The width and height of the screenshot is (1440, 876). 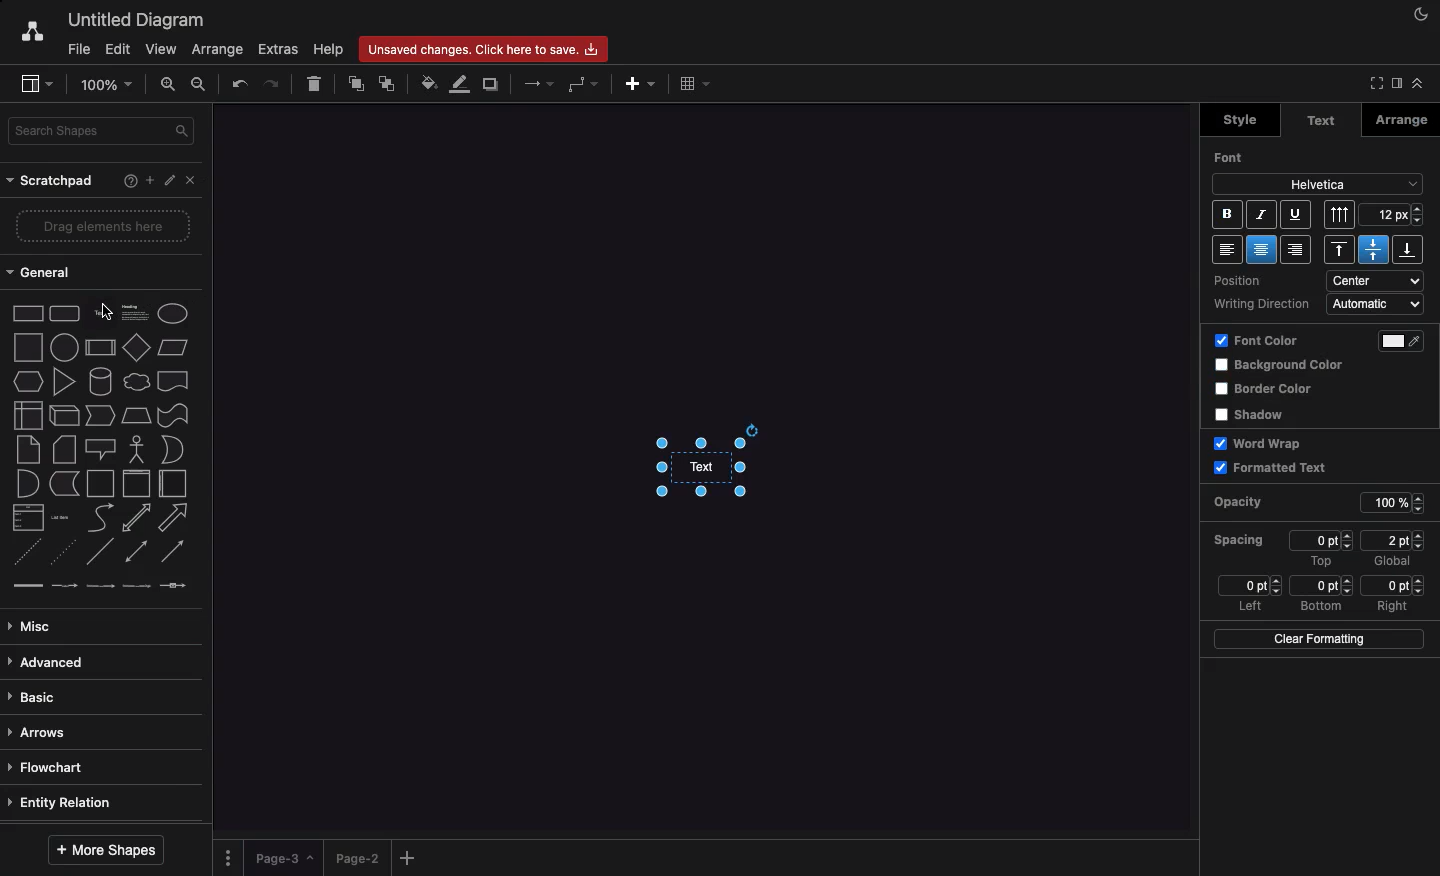 What do you see at coordinates (240, 84) in the screenshot?
I see `Undo` at bounding box center [240, 84].